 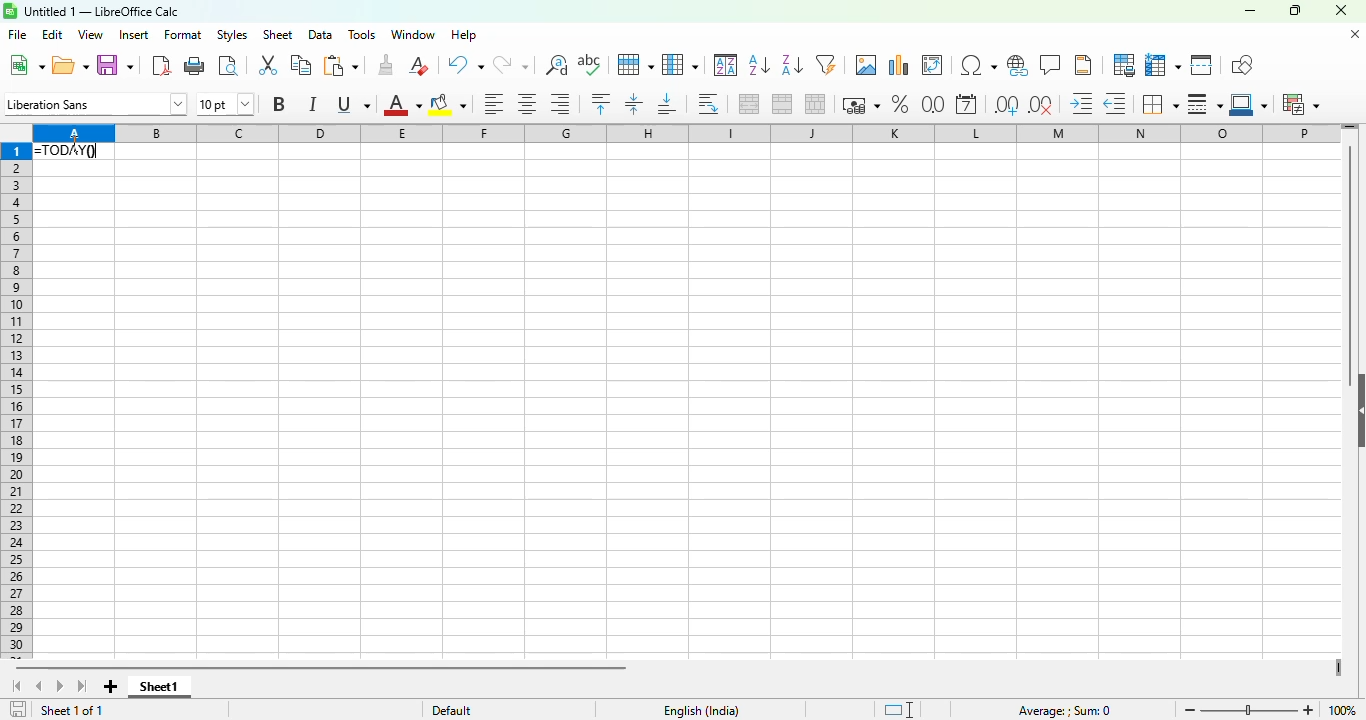 What do you see at coordinates (557, 65) in the screenshot?
I see `find and replace` at bounding box center [557, 65].